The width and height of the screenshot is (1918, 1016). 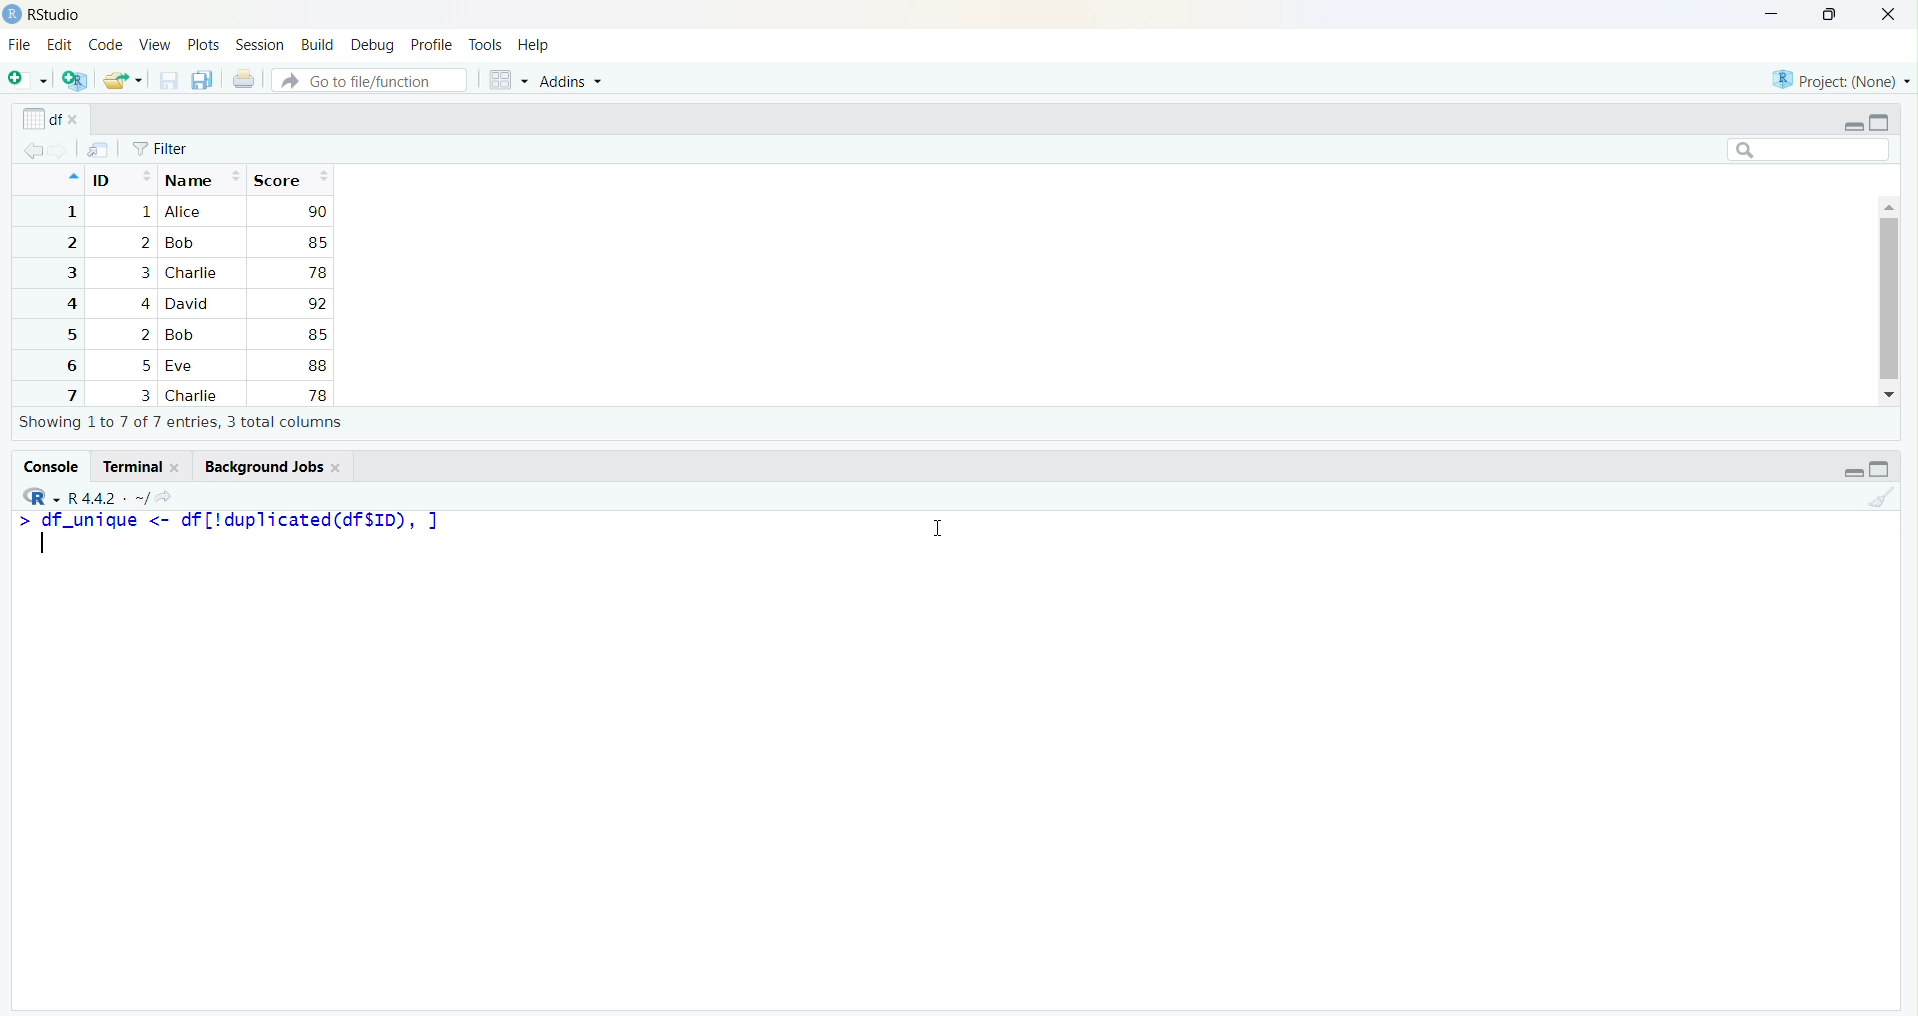 I want to click on new file, so click(x=29, y=79).